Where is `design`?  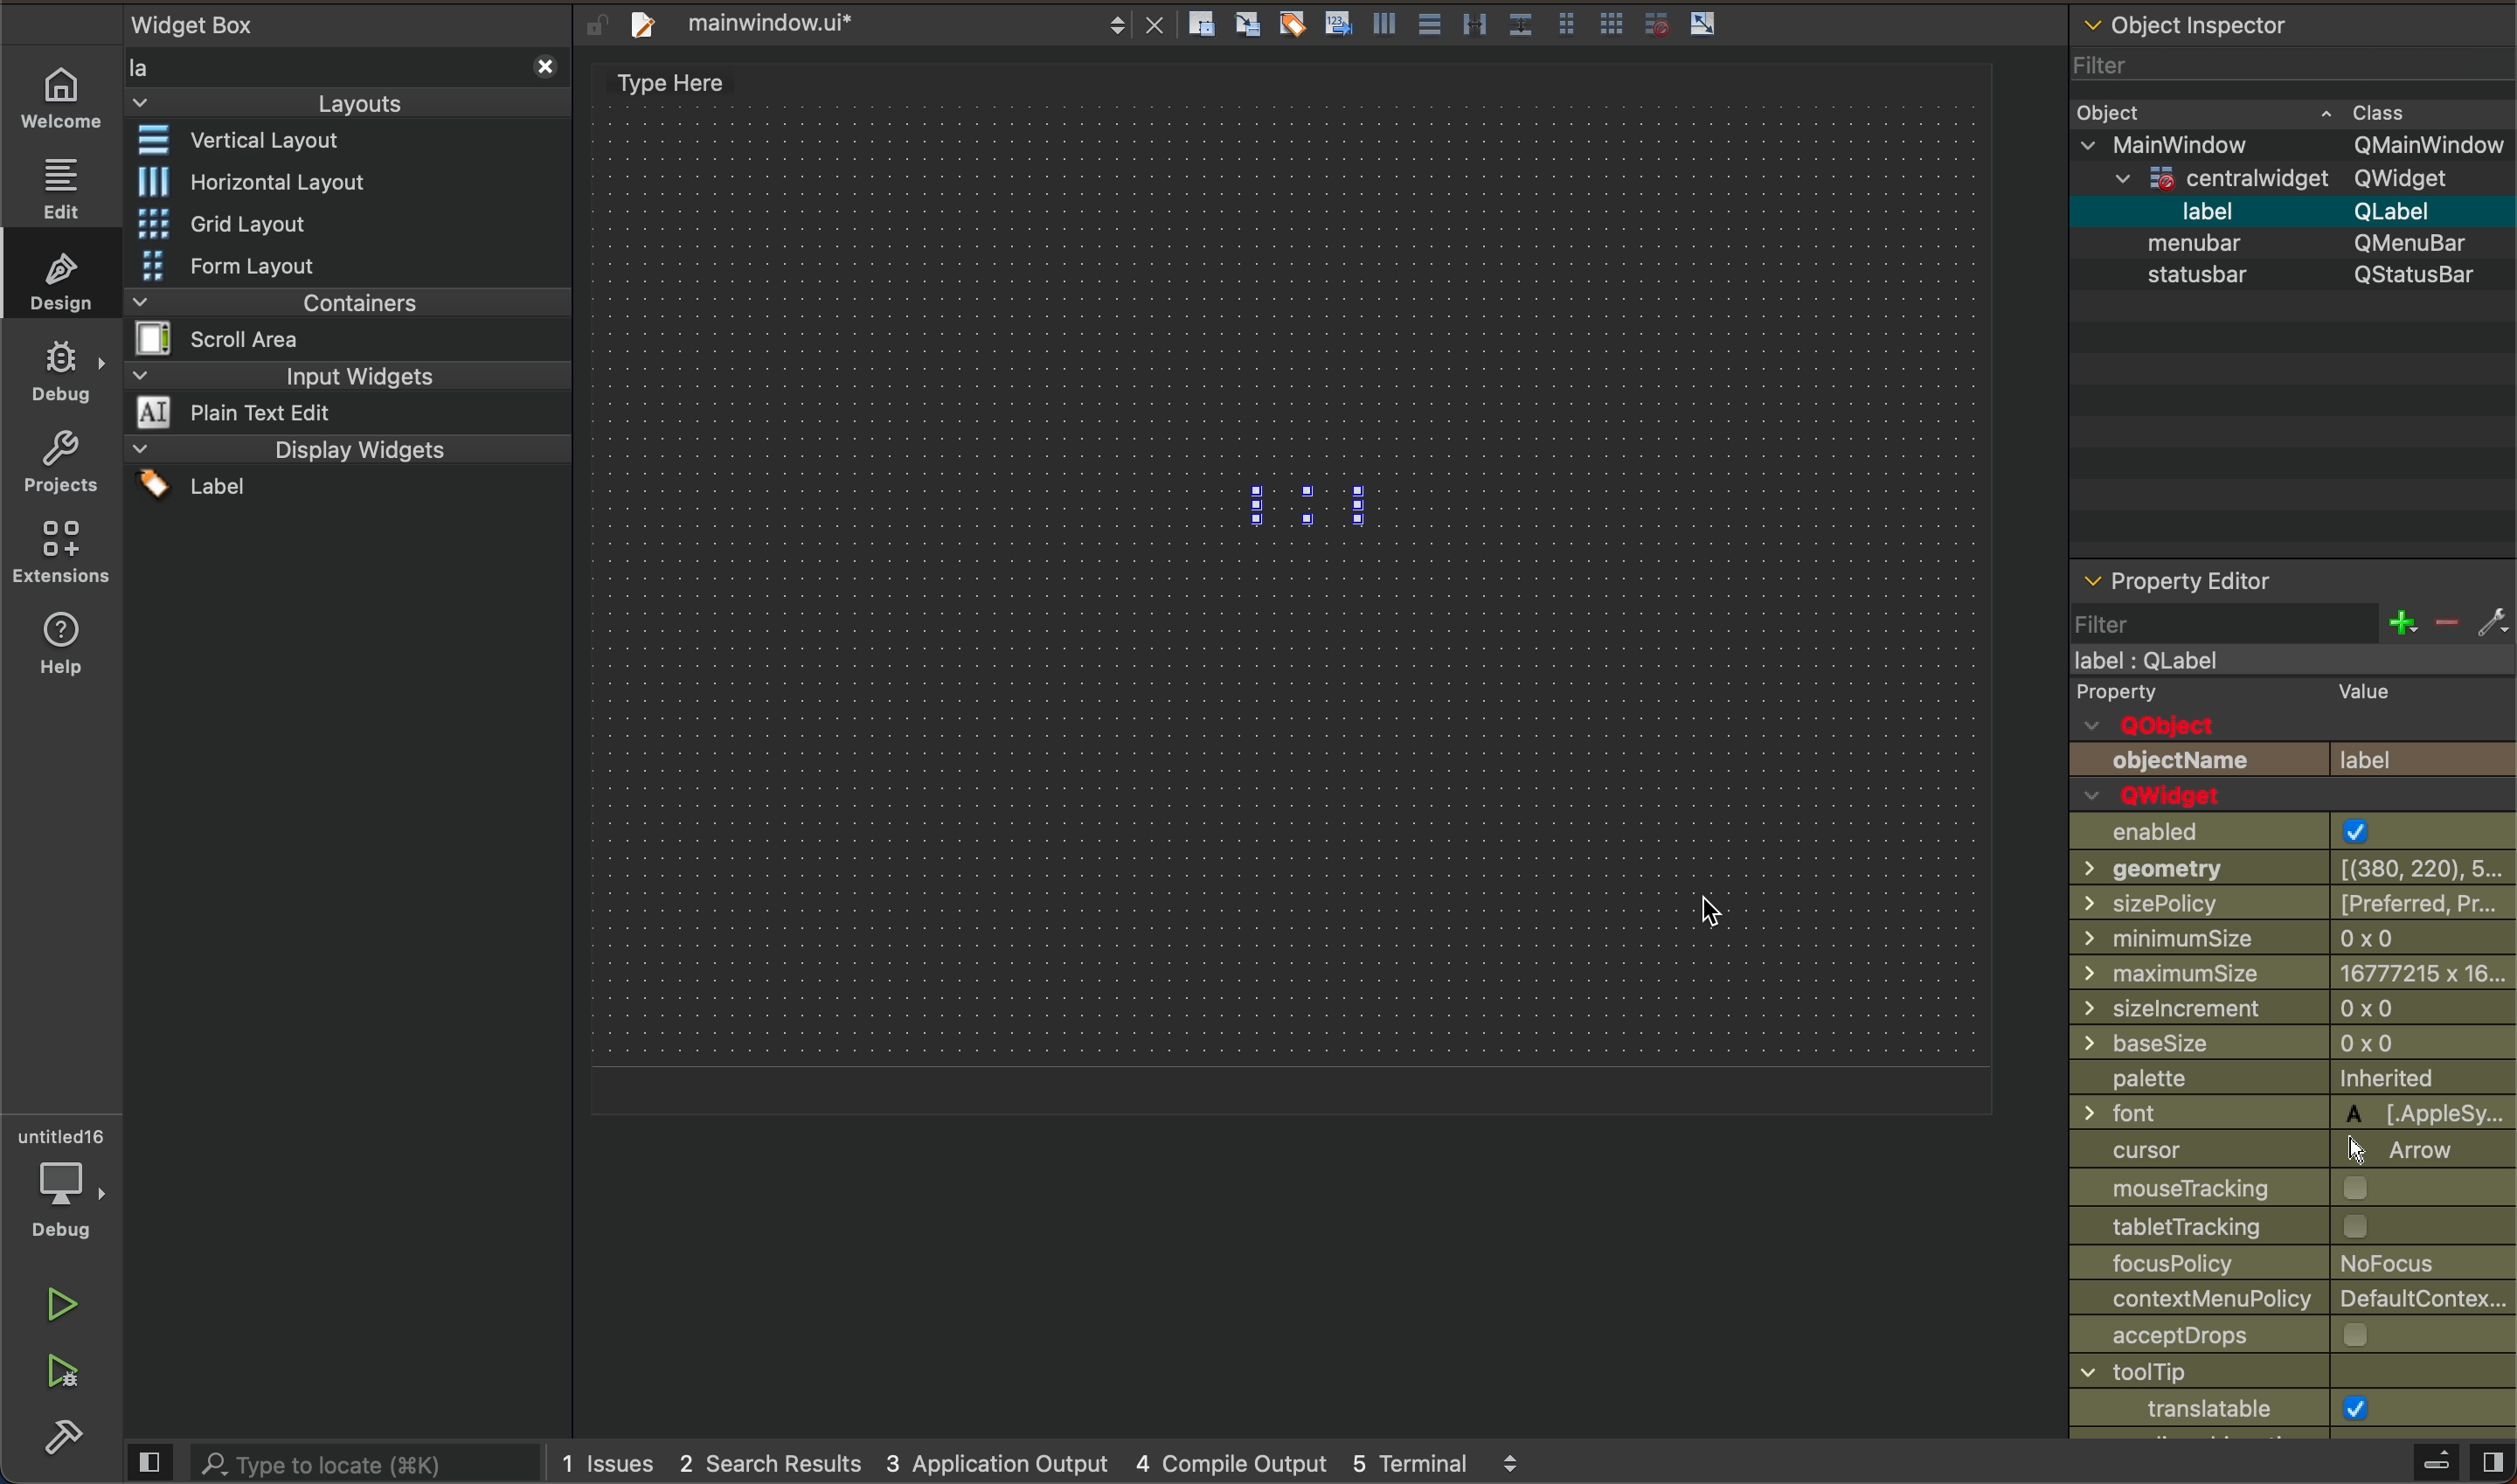 design is located at coordinates (67, 279).